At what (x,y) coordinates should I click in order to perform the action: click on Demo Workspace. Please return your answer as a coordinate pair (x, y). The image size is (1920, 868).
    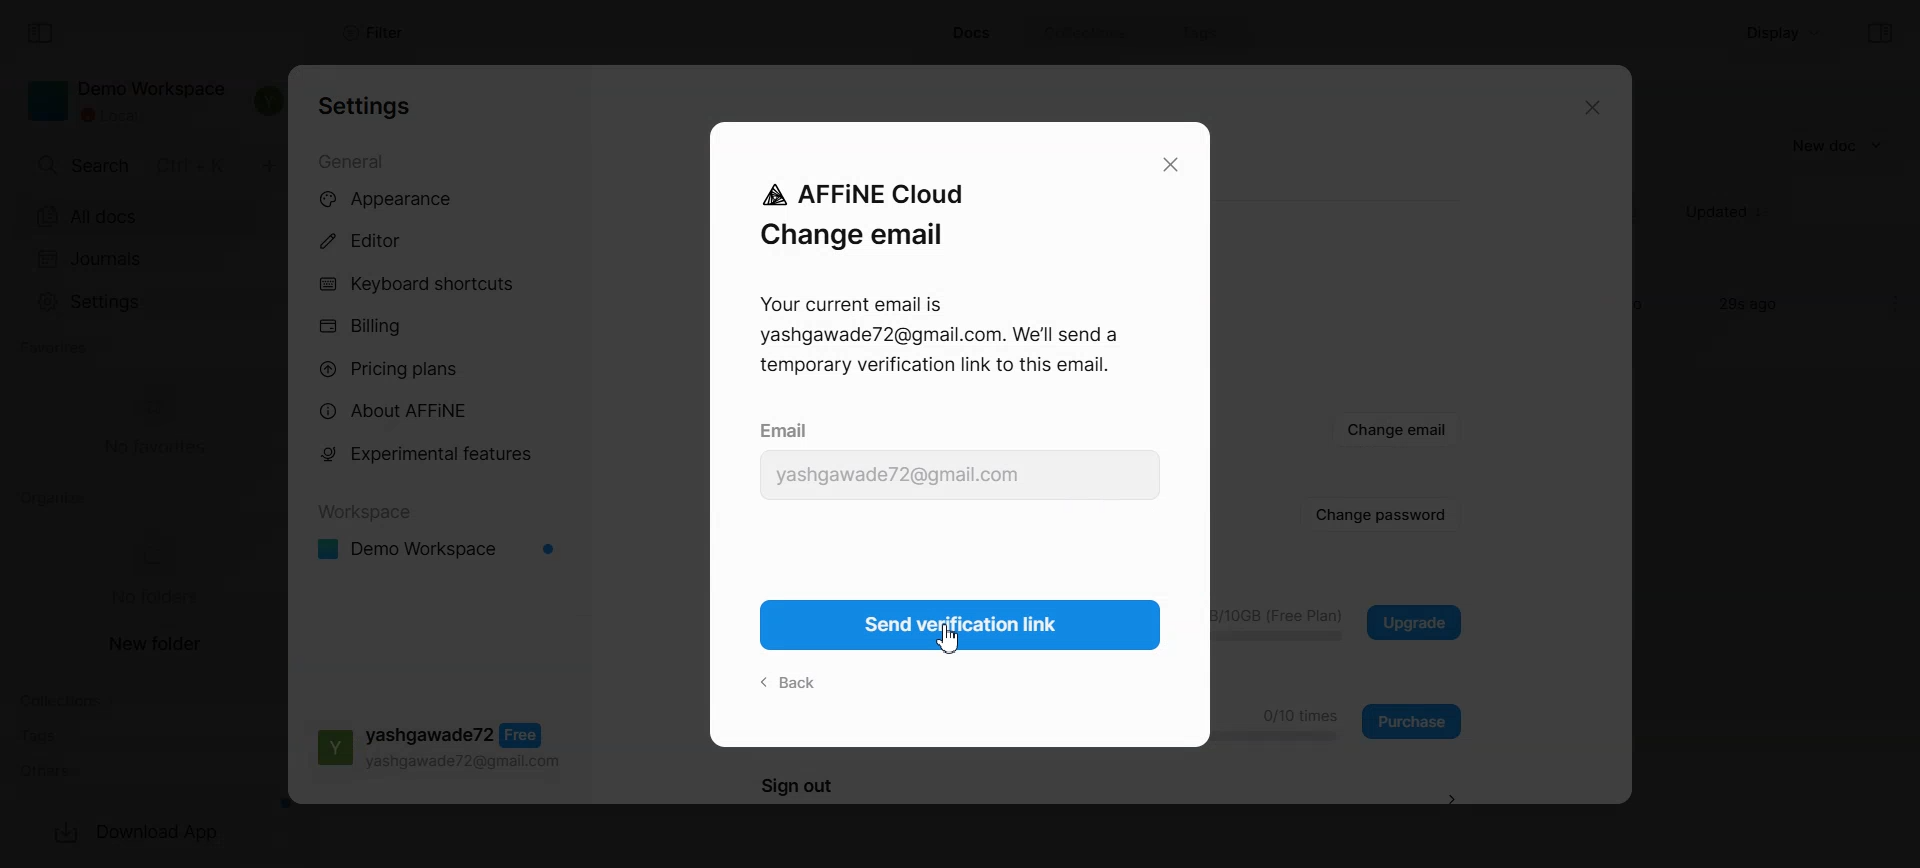
    Looking at the image, I should click on (437, 549).